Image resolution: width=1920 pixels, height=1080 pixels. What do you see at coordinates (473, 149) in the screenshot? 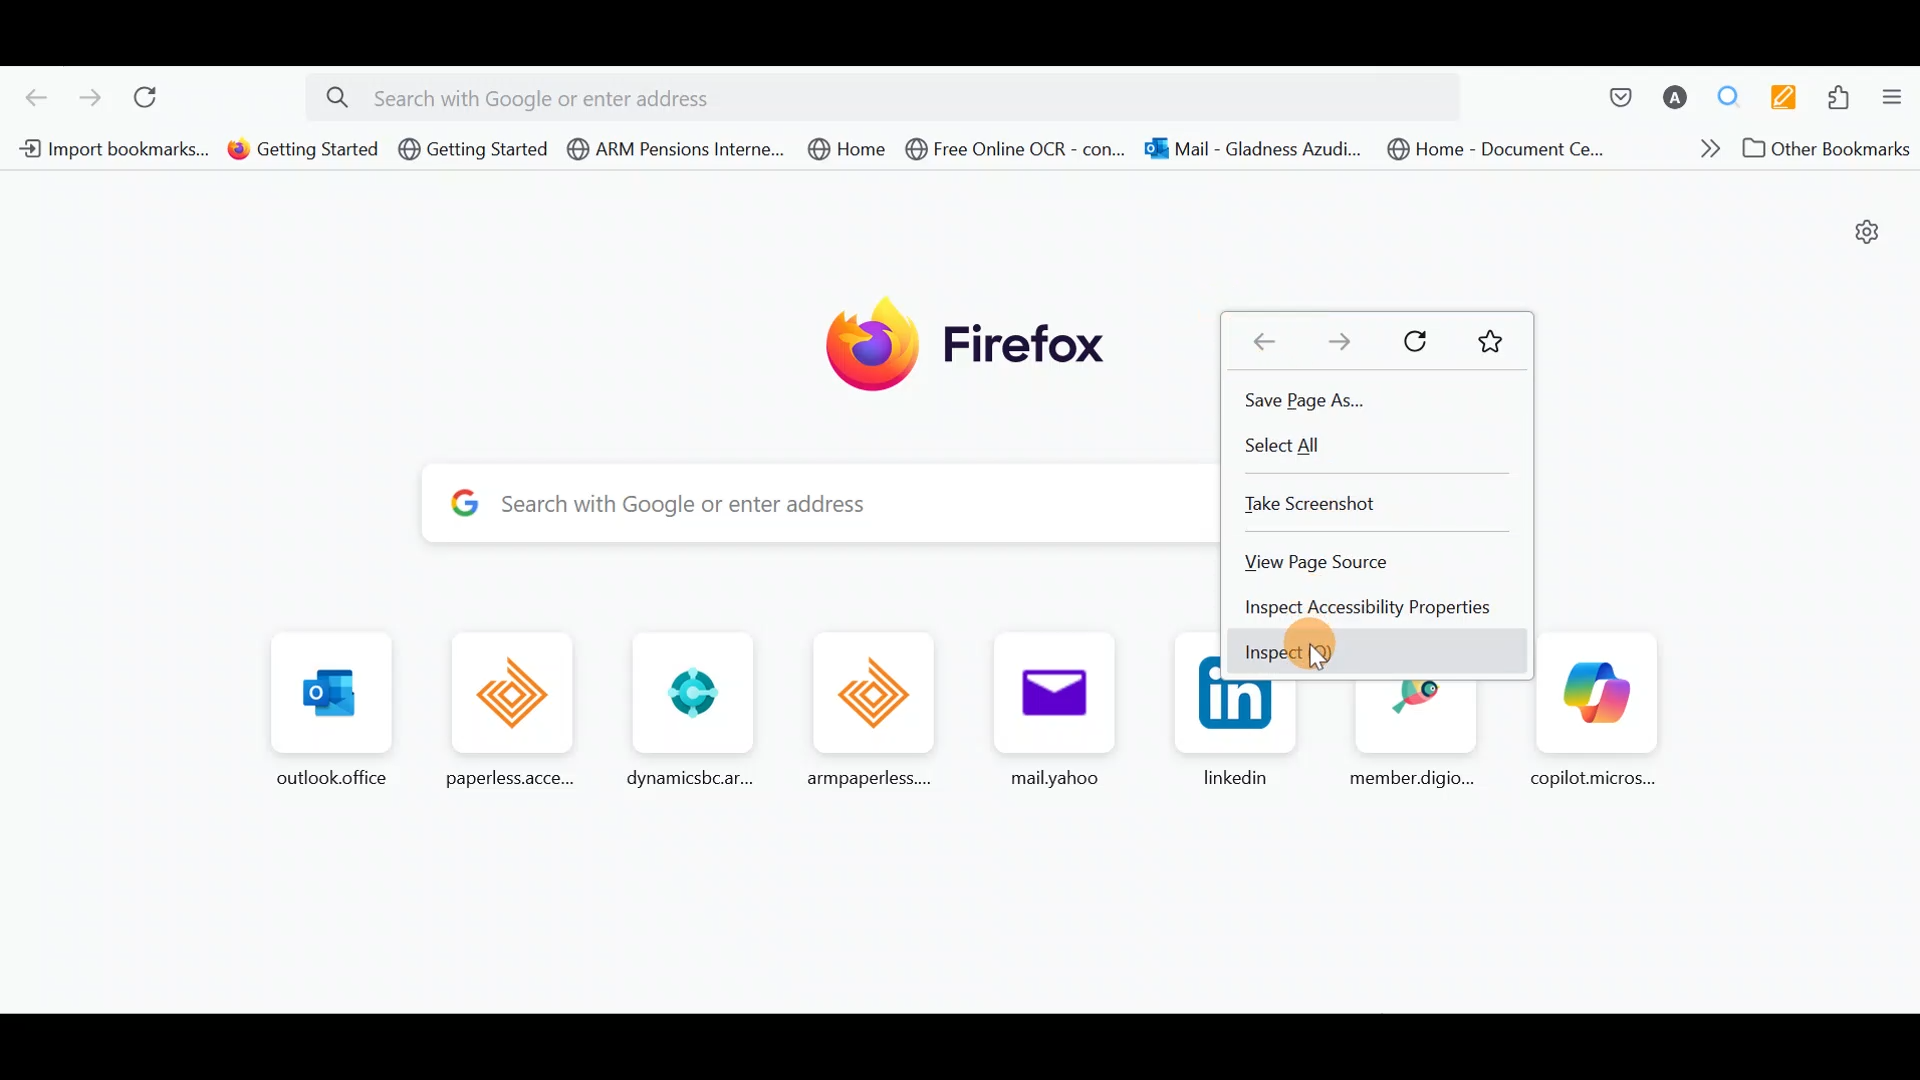
I see `Bookmark 3` at bounding box center [473, 149].